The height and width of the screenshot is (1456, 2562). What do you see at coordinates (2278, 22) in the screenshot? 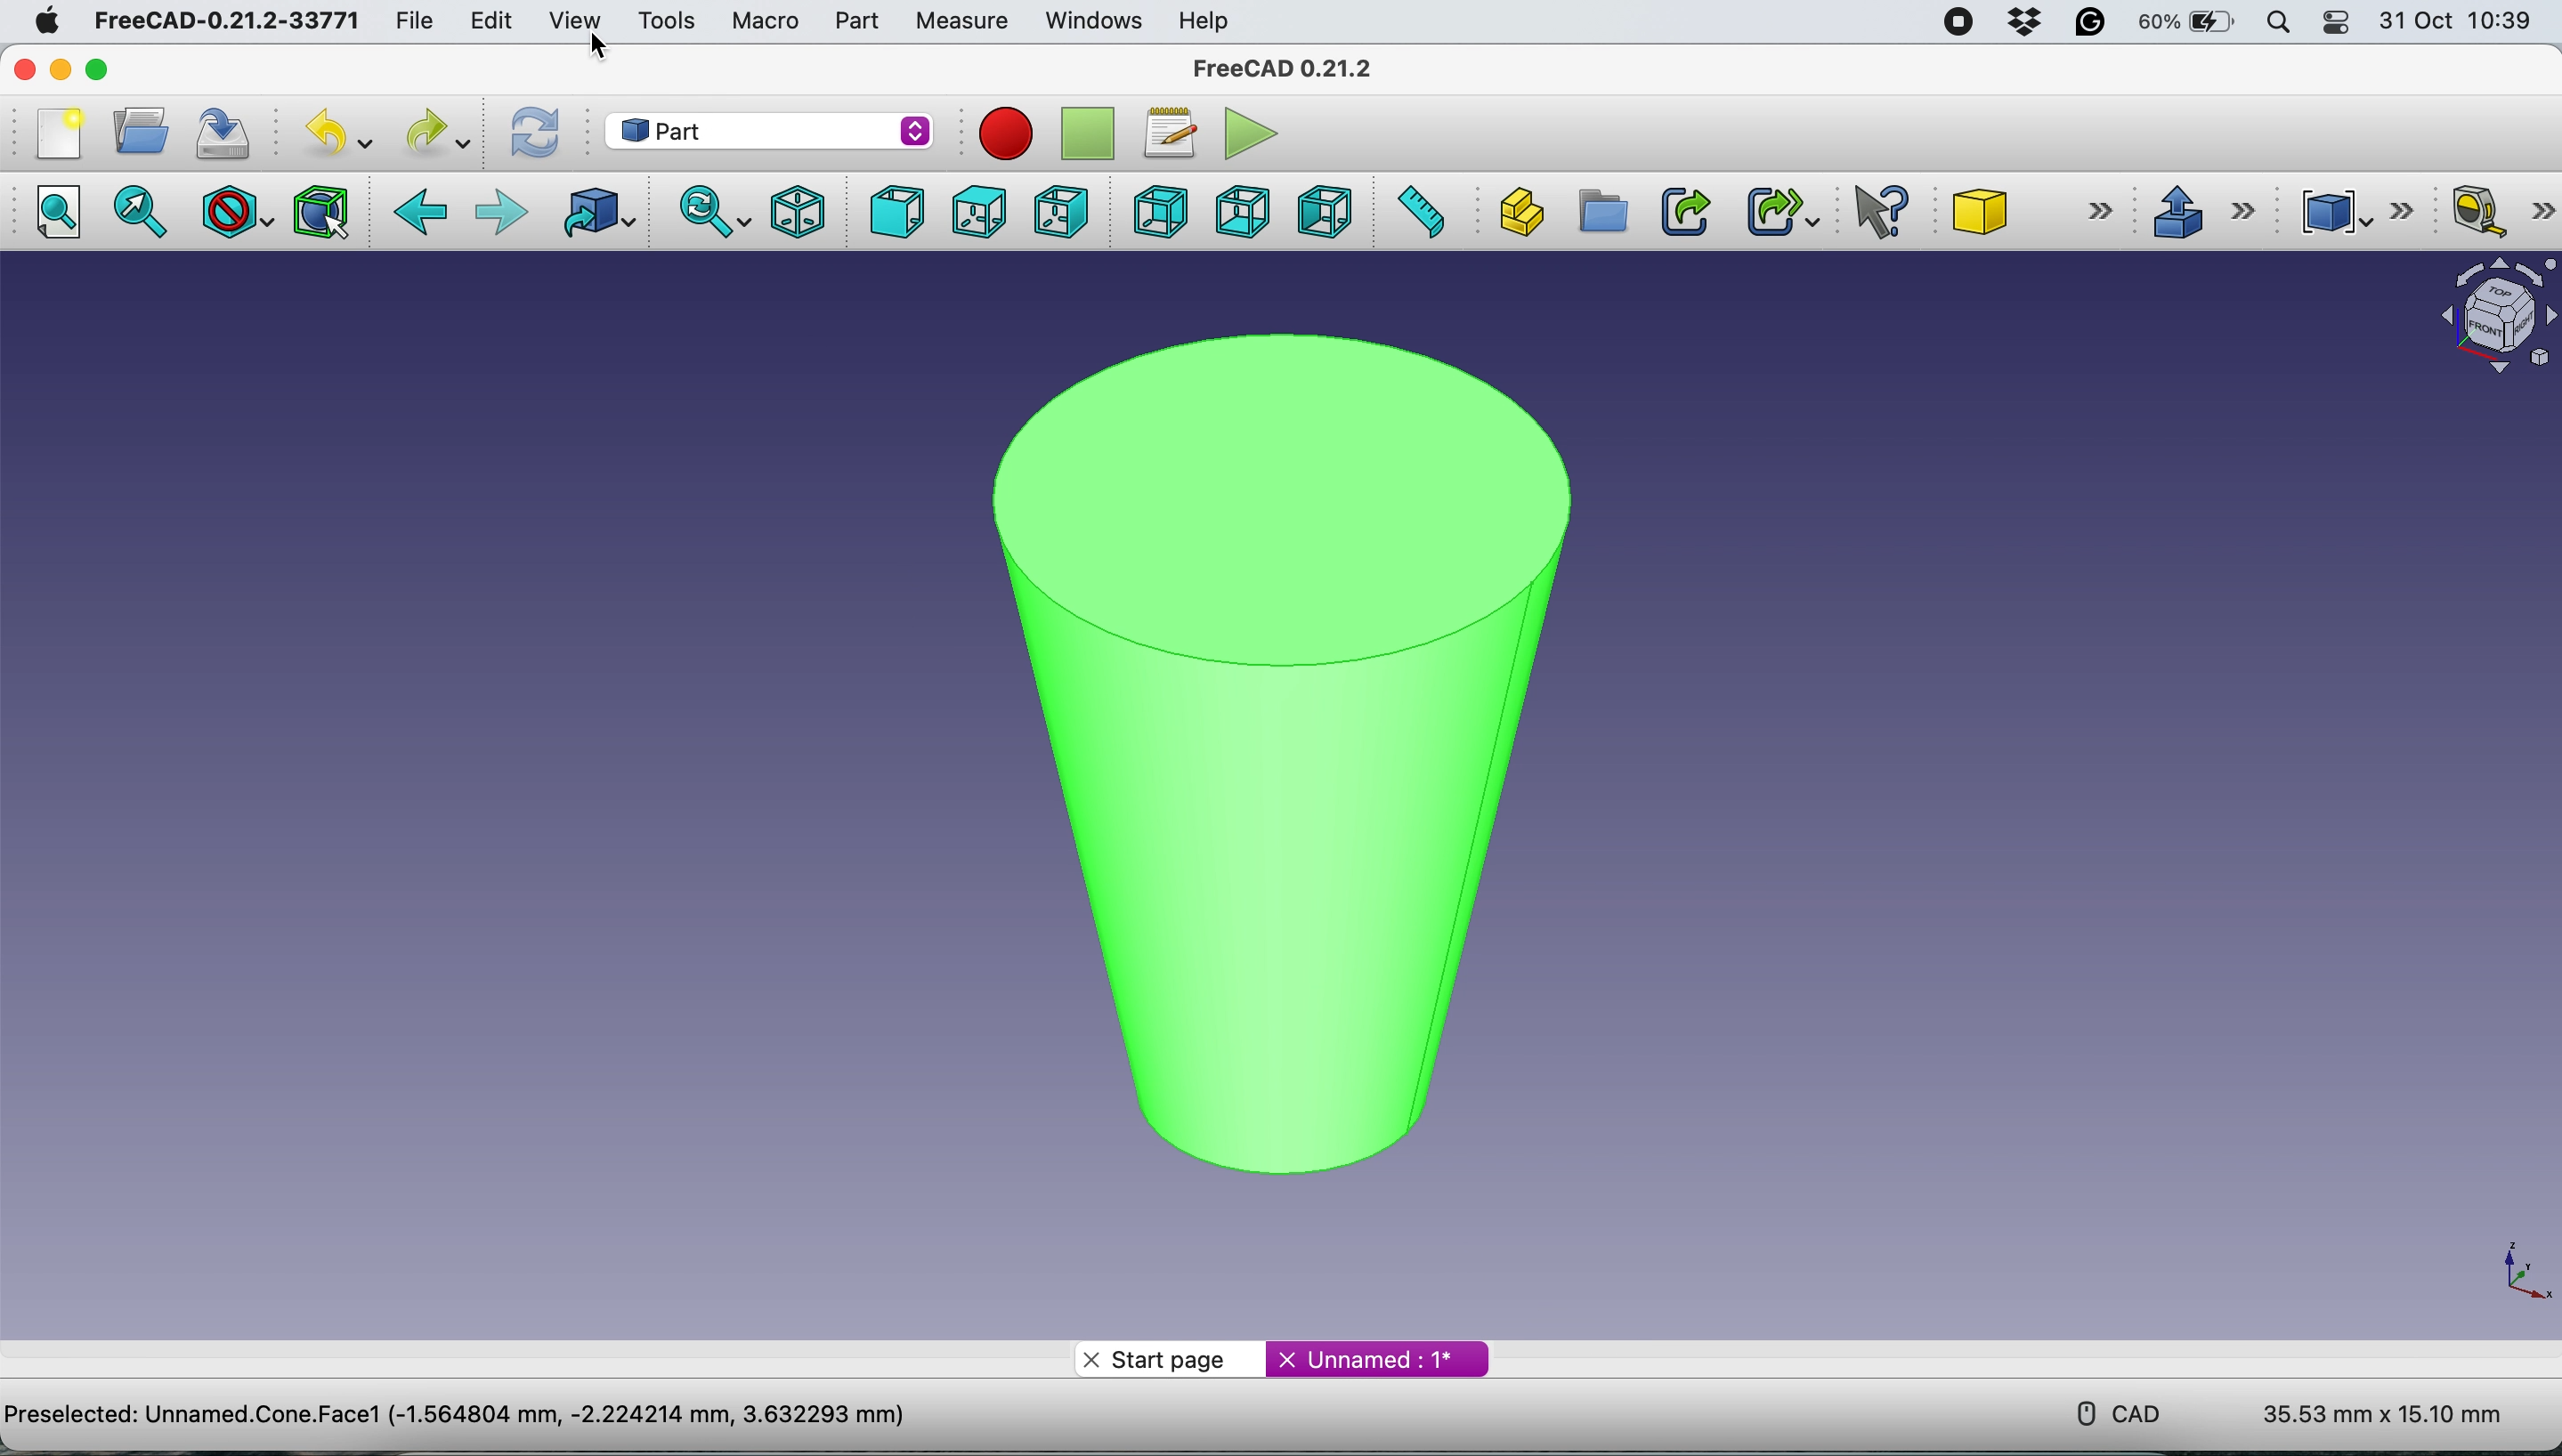
I see `spotlight search` at bounding box center [2278, 22].